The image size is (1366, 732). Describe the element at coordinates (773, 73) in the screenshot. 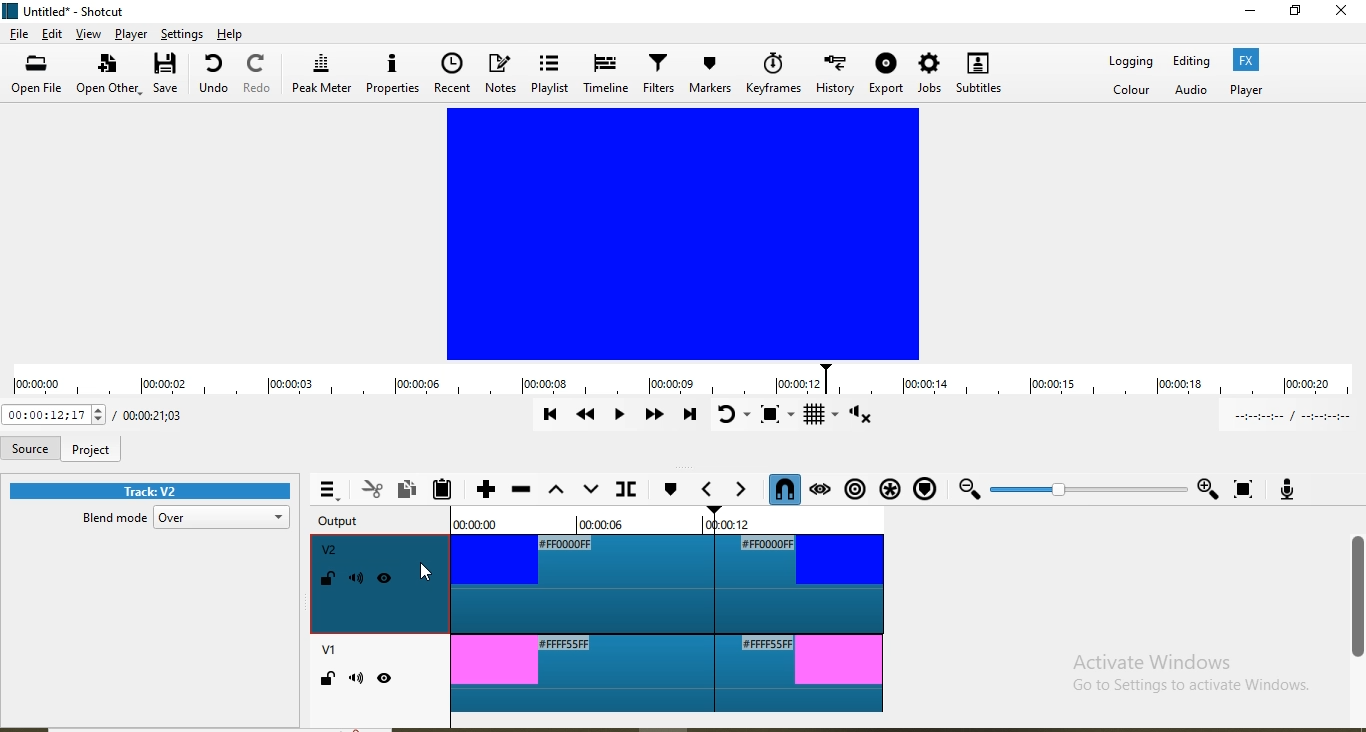

I see `Keyframes` at that location.